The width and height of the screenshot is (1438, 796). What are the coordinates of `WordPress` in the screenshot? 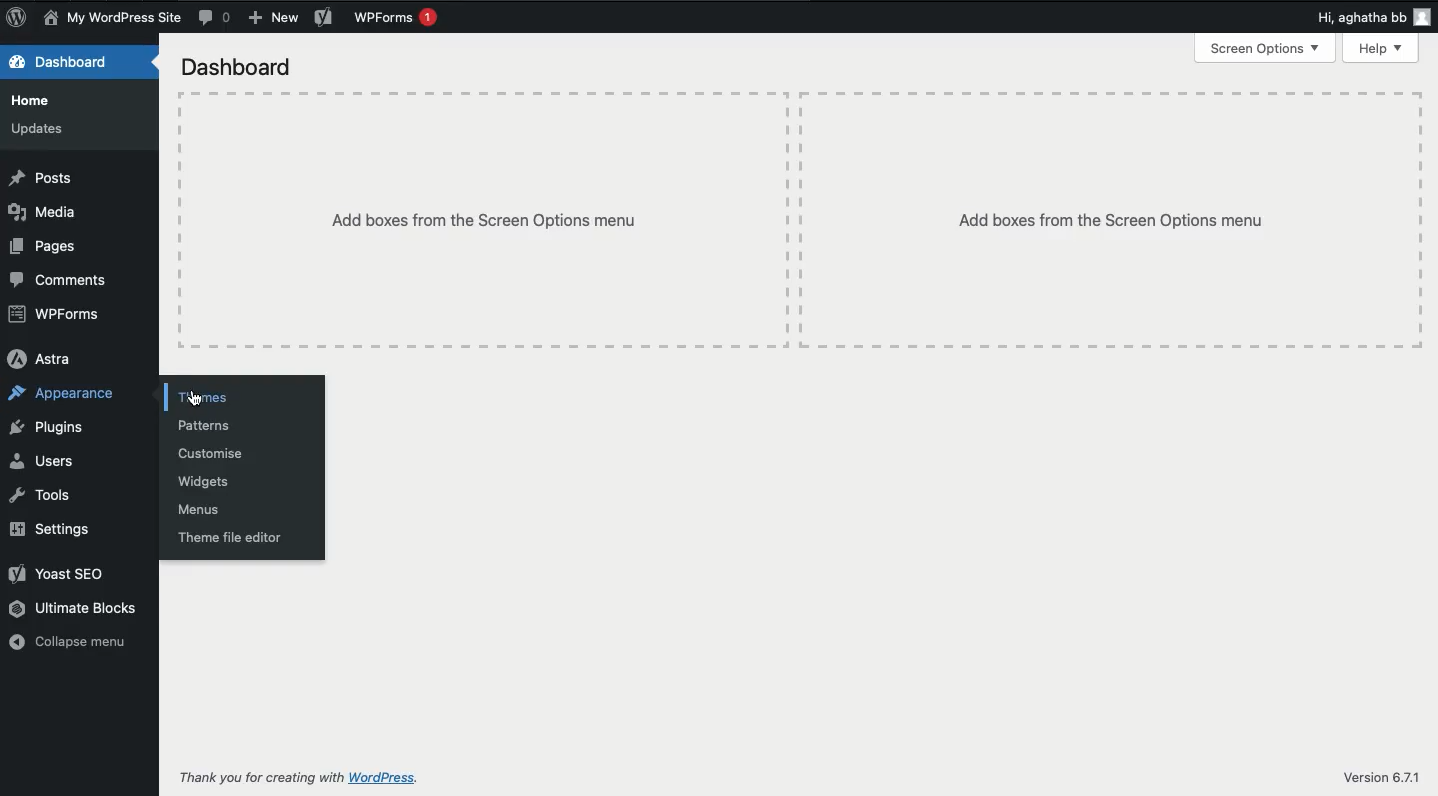 It's located at (17, 18).